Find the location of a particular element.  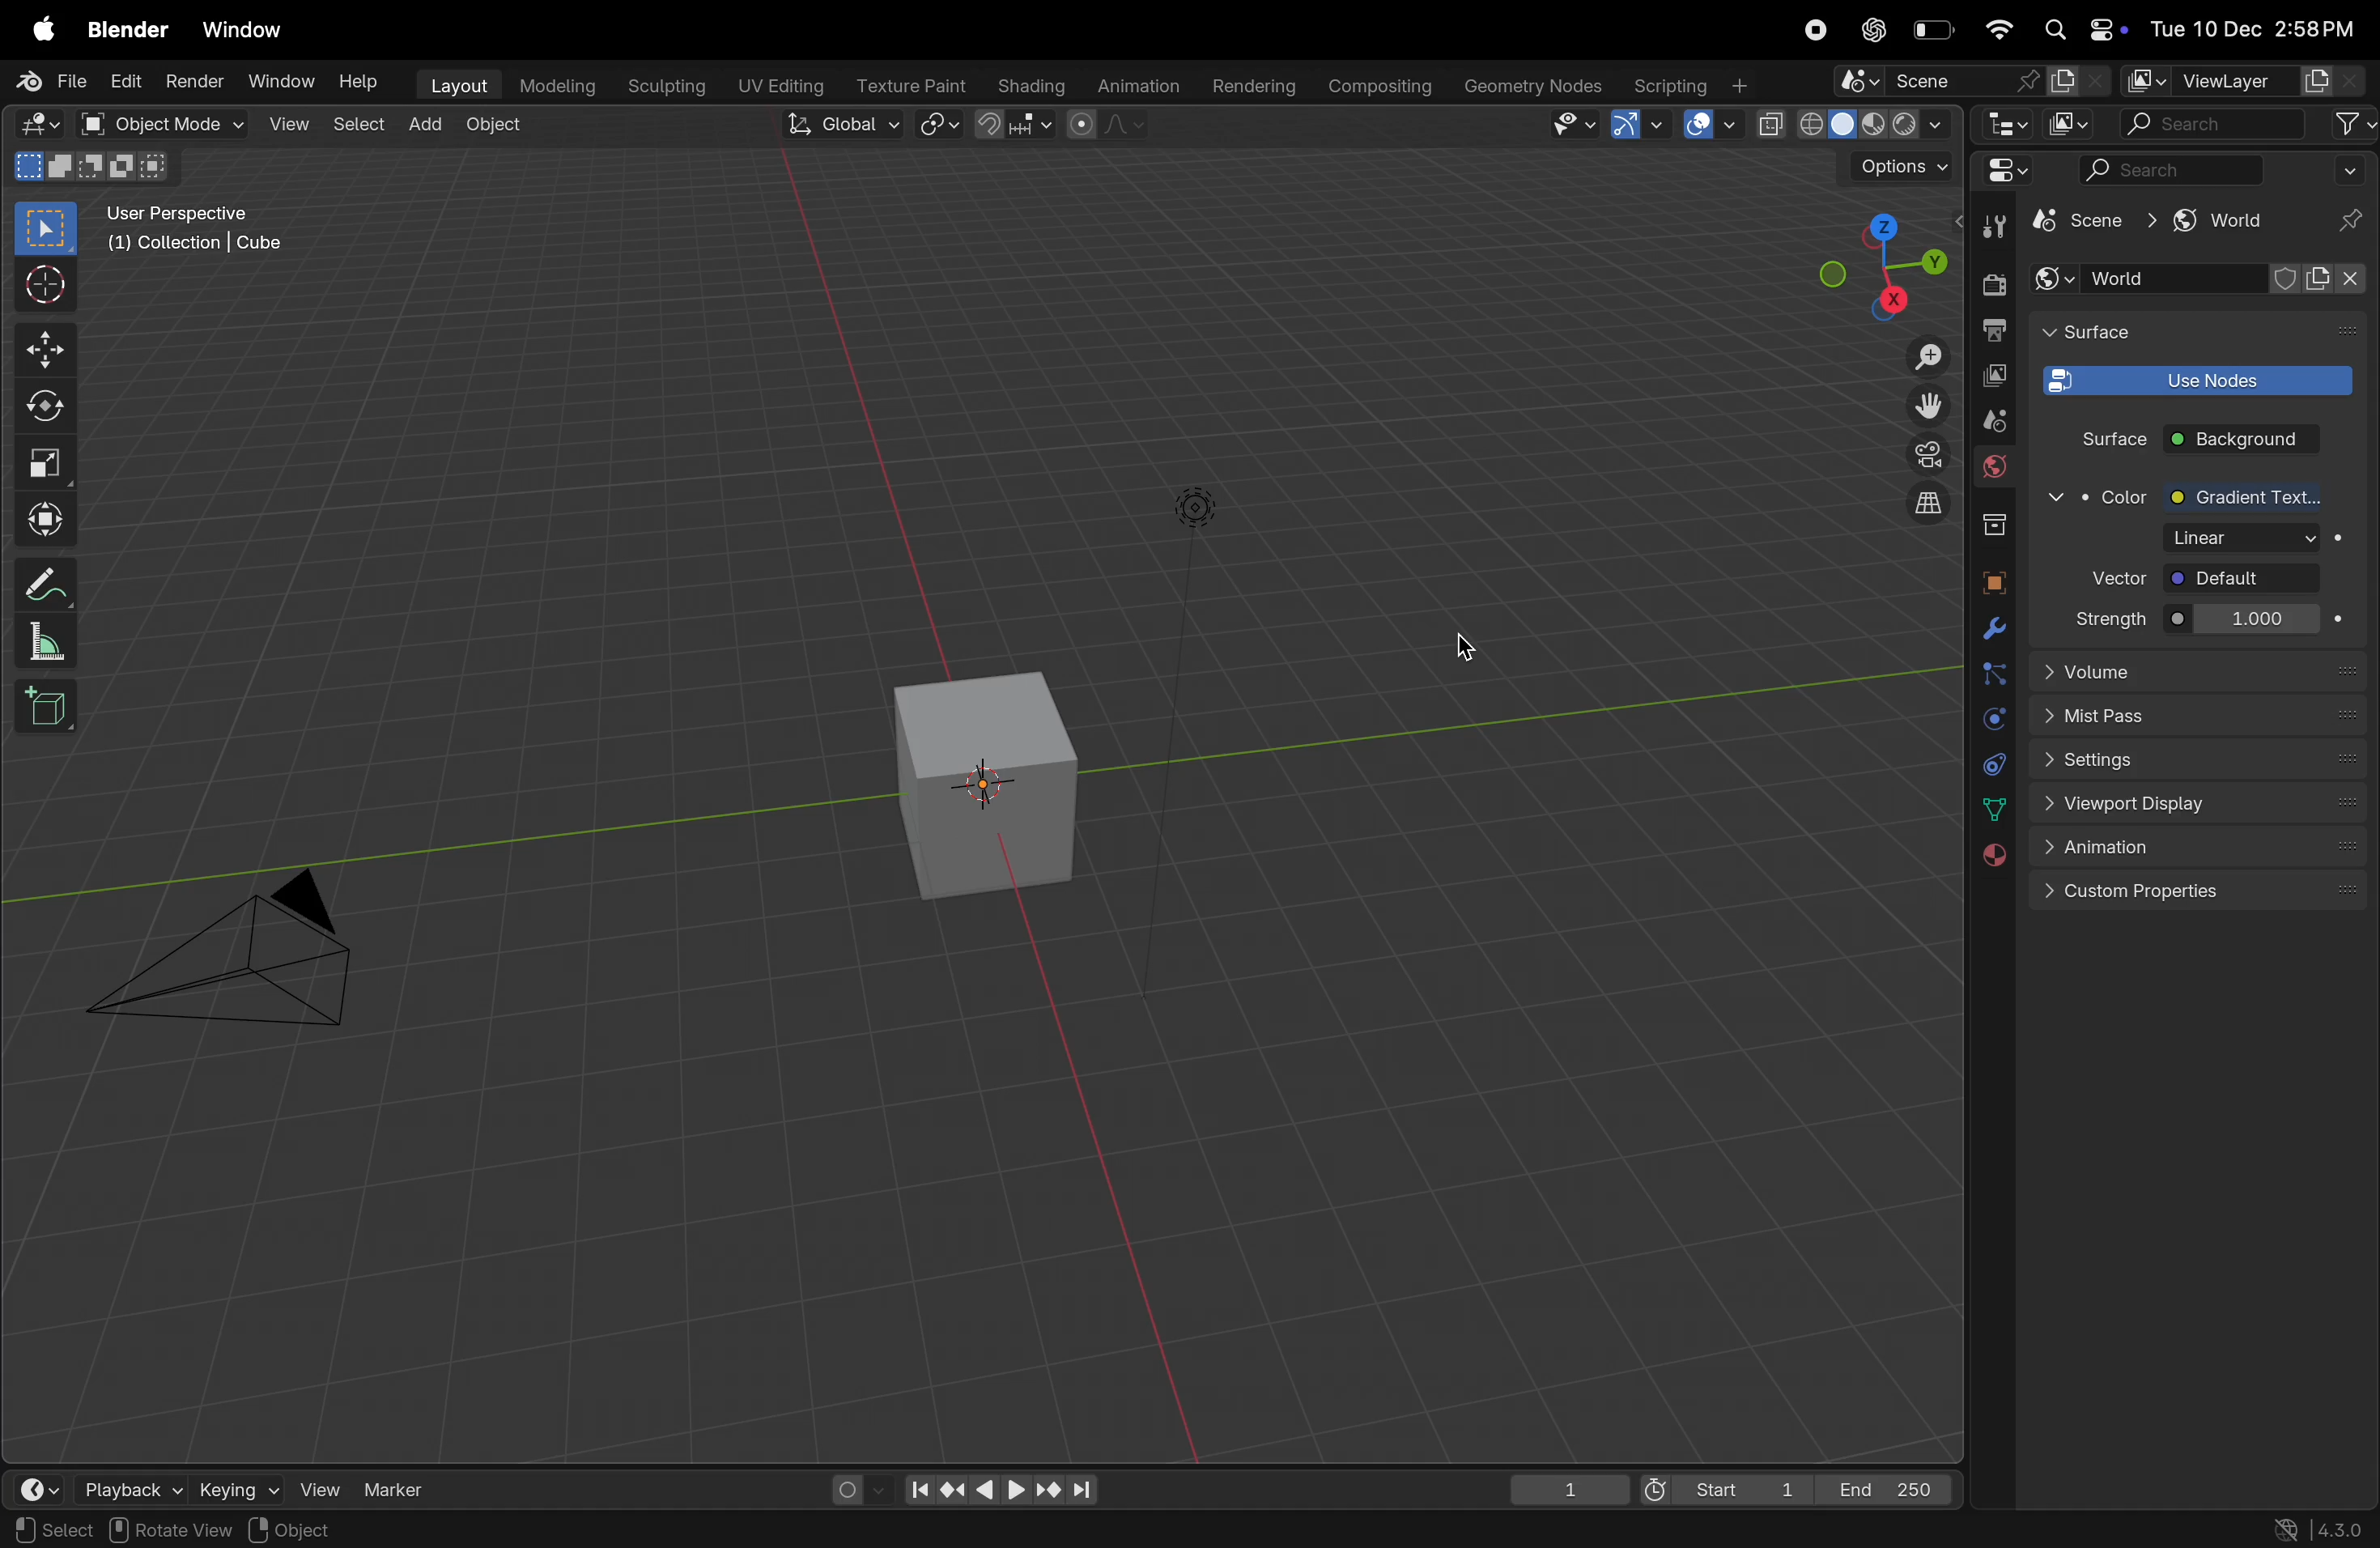

physics constraints is located at coordinates (1992, 721).